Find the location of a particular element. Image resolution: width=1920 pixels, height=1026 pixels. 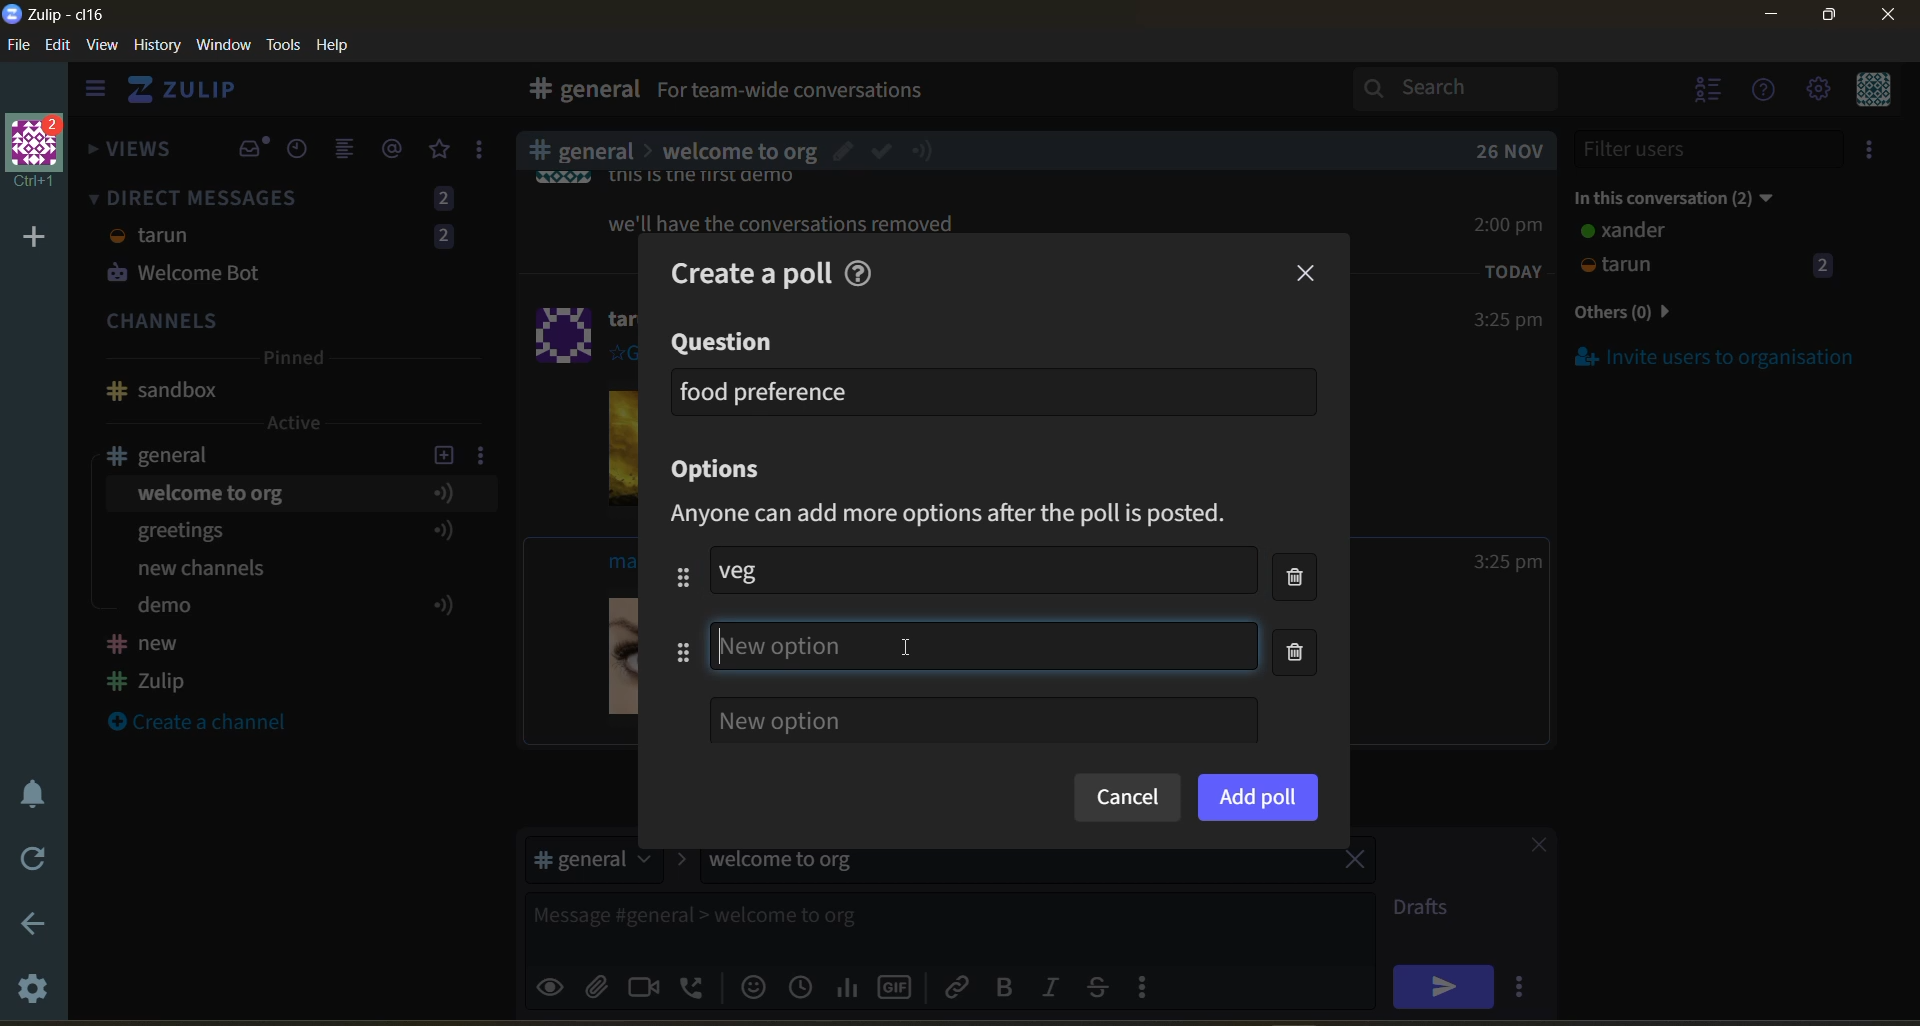

add emoji is located at coordinates (751, 986).